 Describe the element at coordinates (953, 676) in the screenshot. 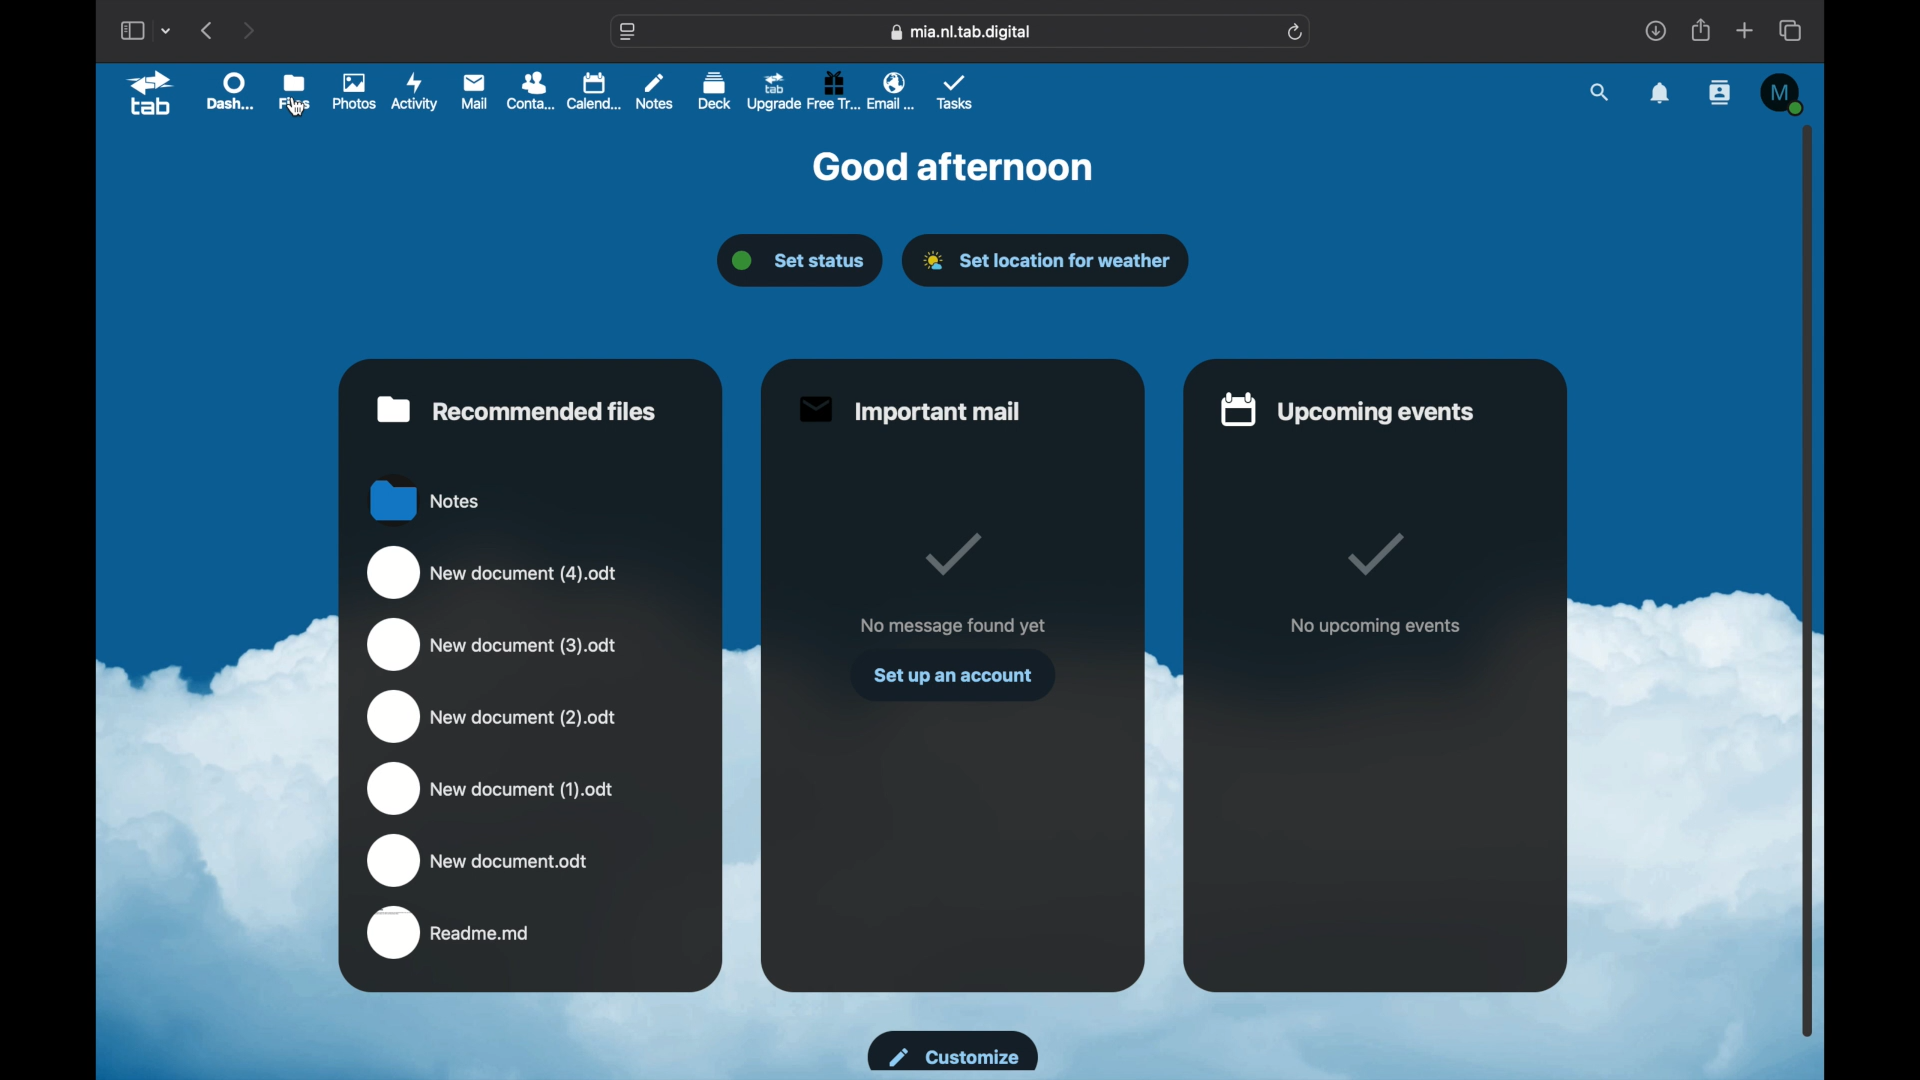

I see `set up an account` at that location.